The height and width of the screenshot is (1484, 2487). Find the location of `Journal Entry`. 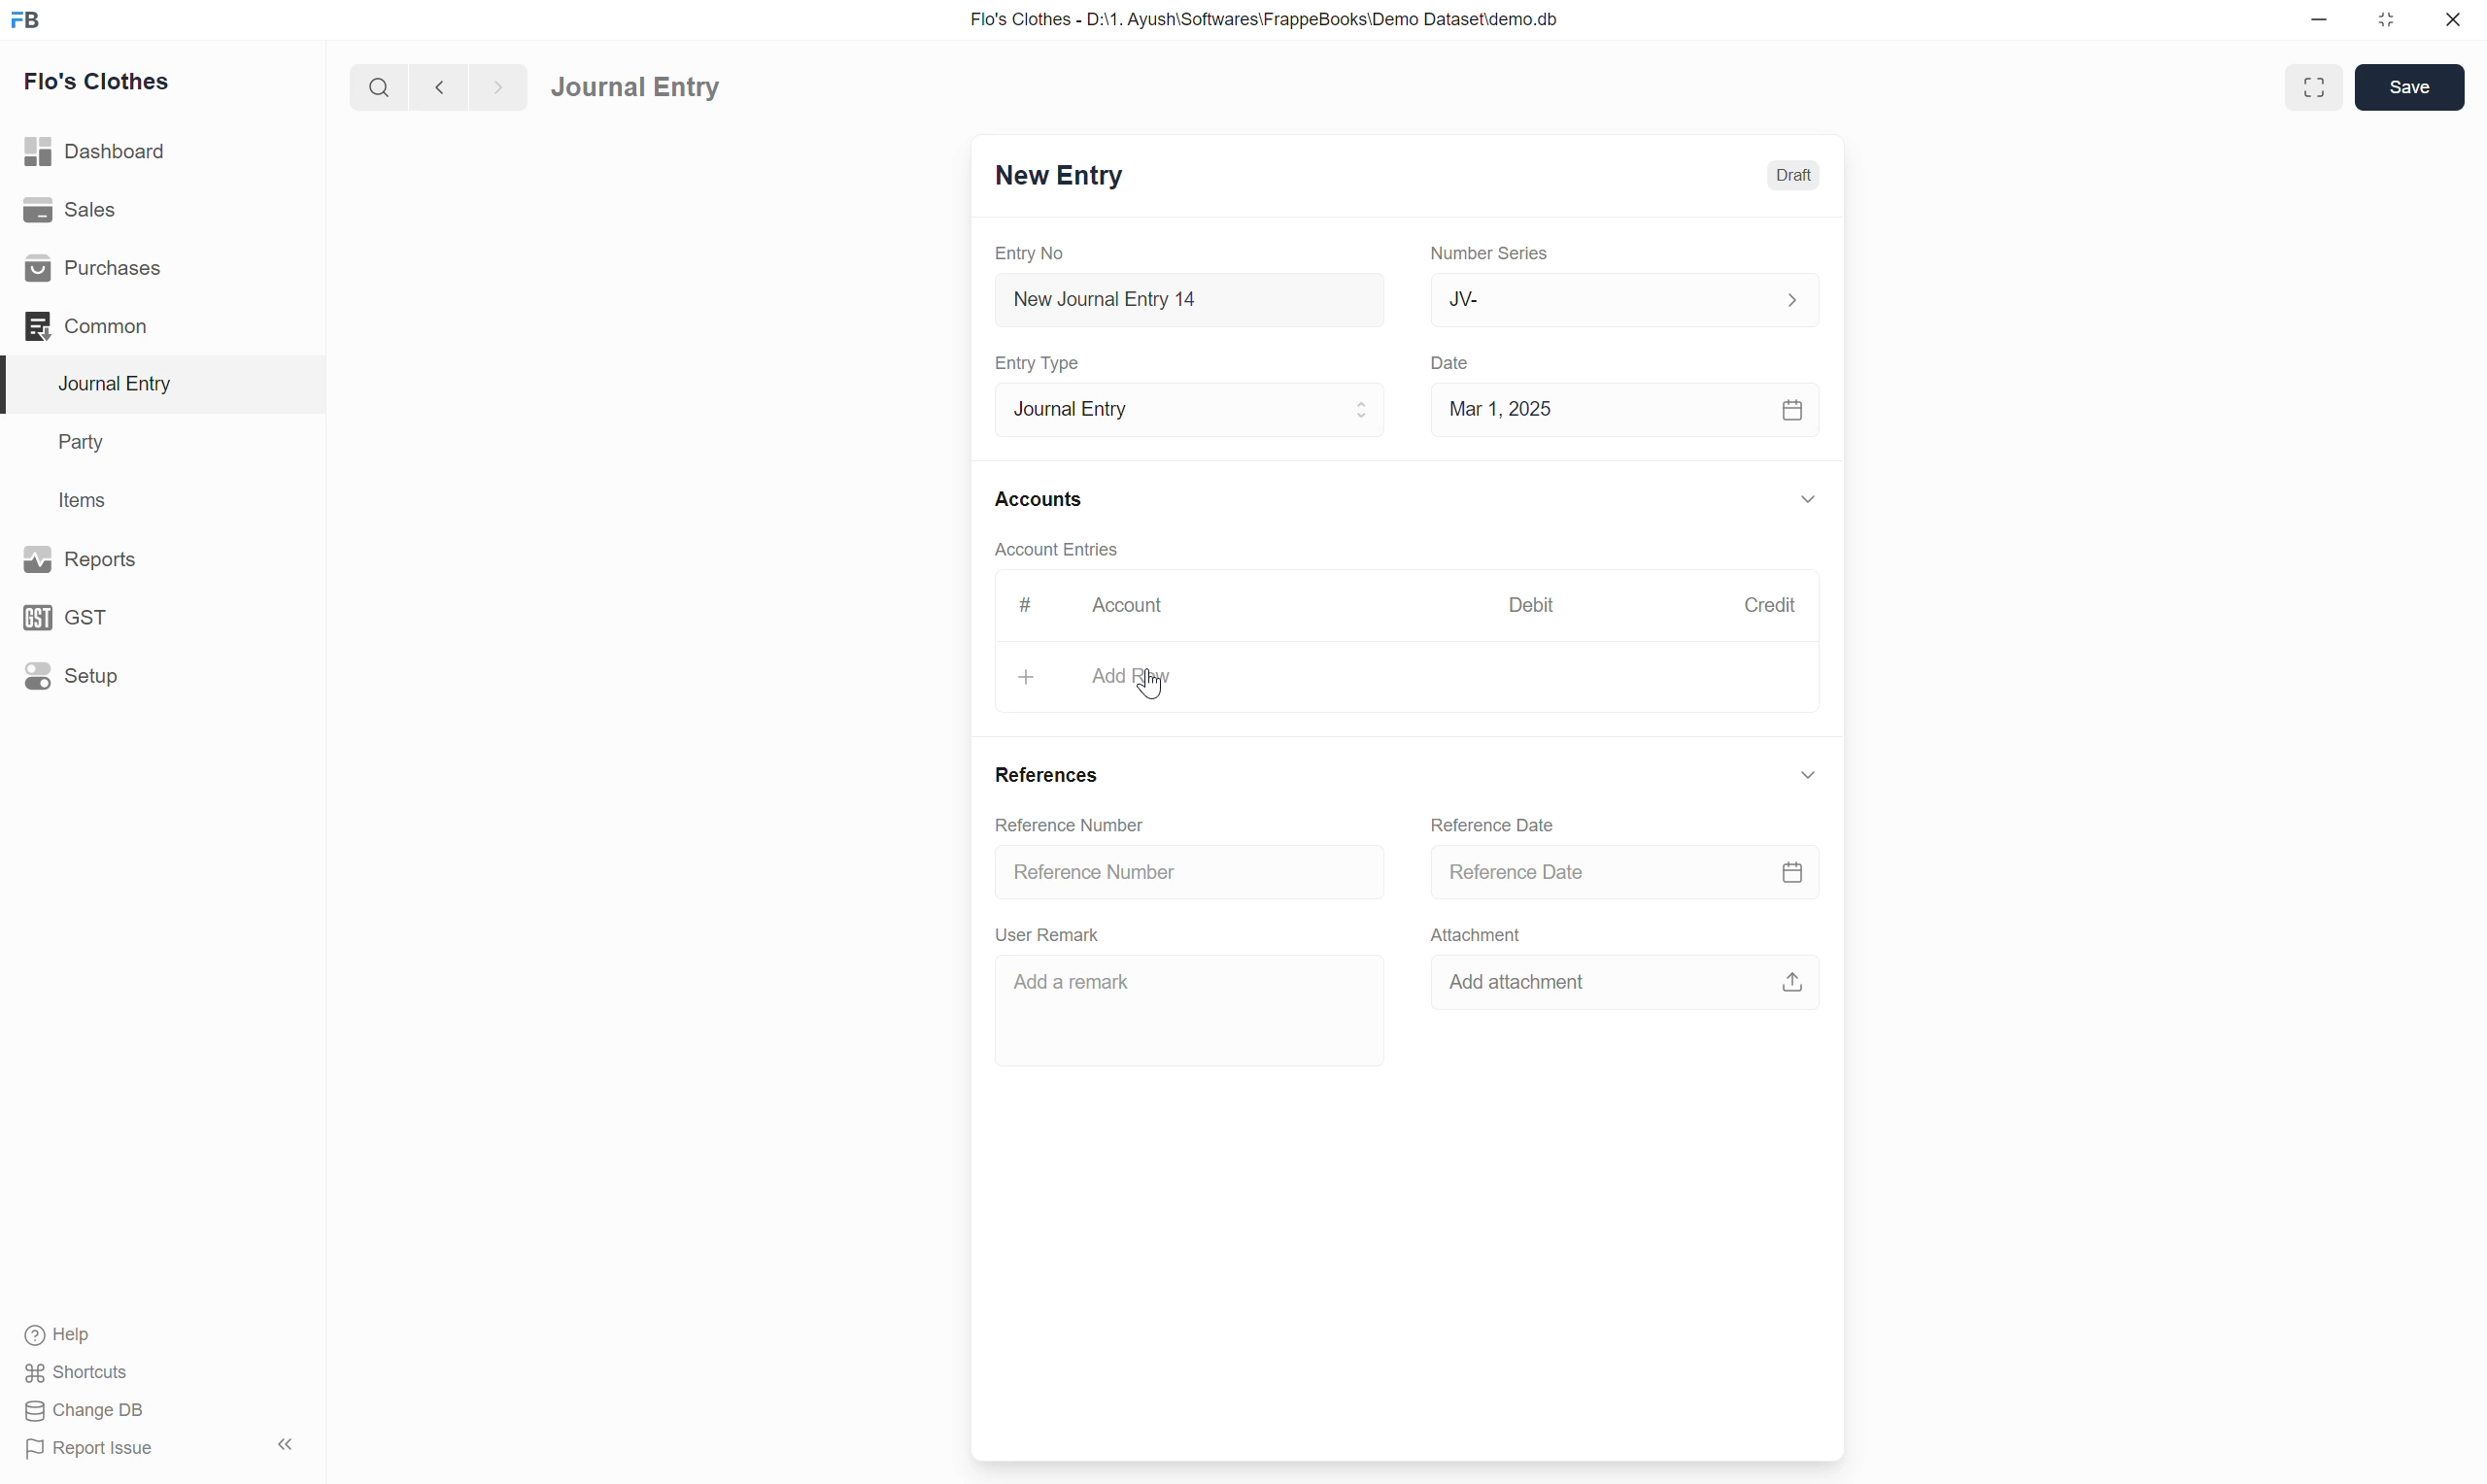

Journal Entry is located at coordinates (123, 383).